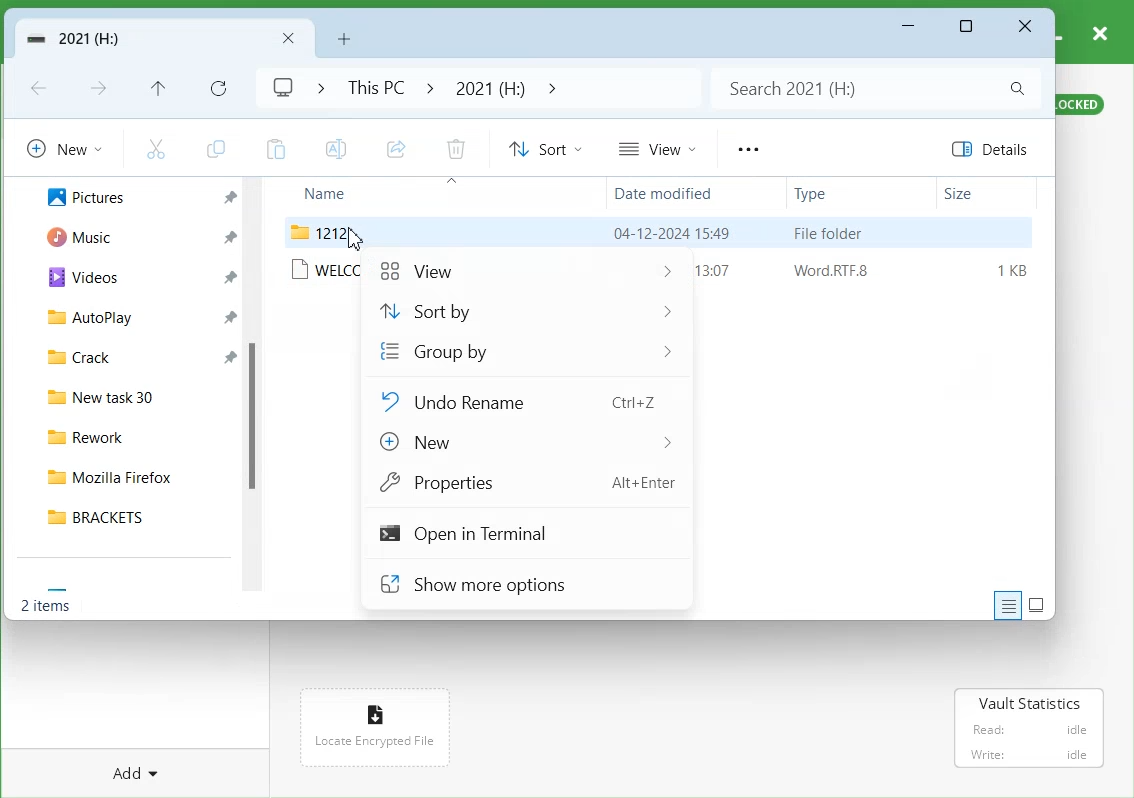  I want to click on Delete, so click(456, 148).